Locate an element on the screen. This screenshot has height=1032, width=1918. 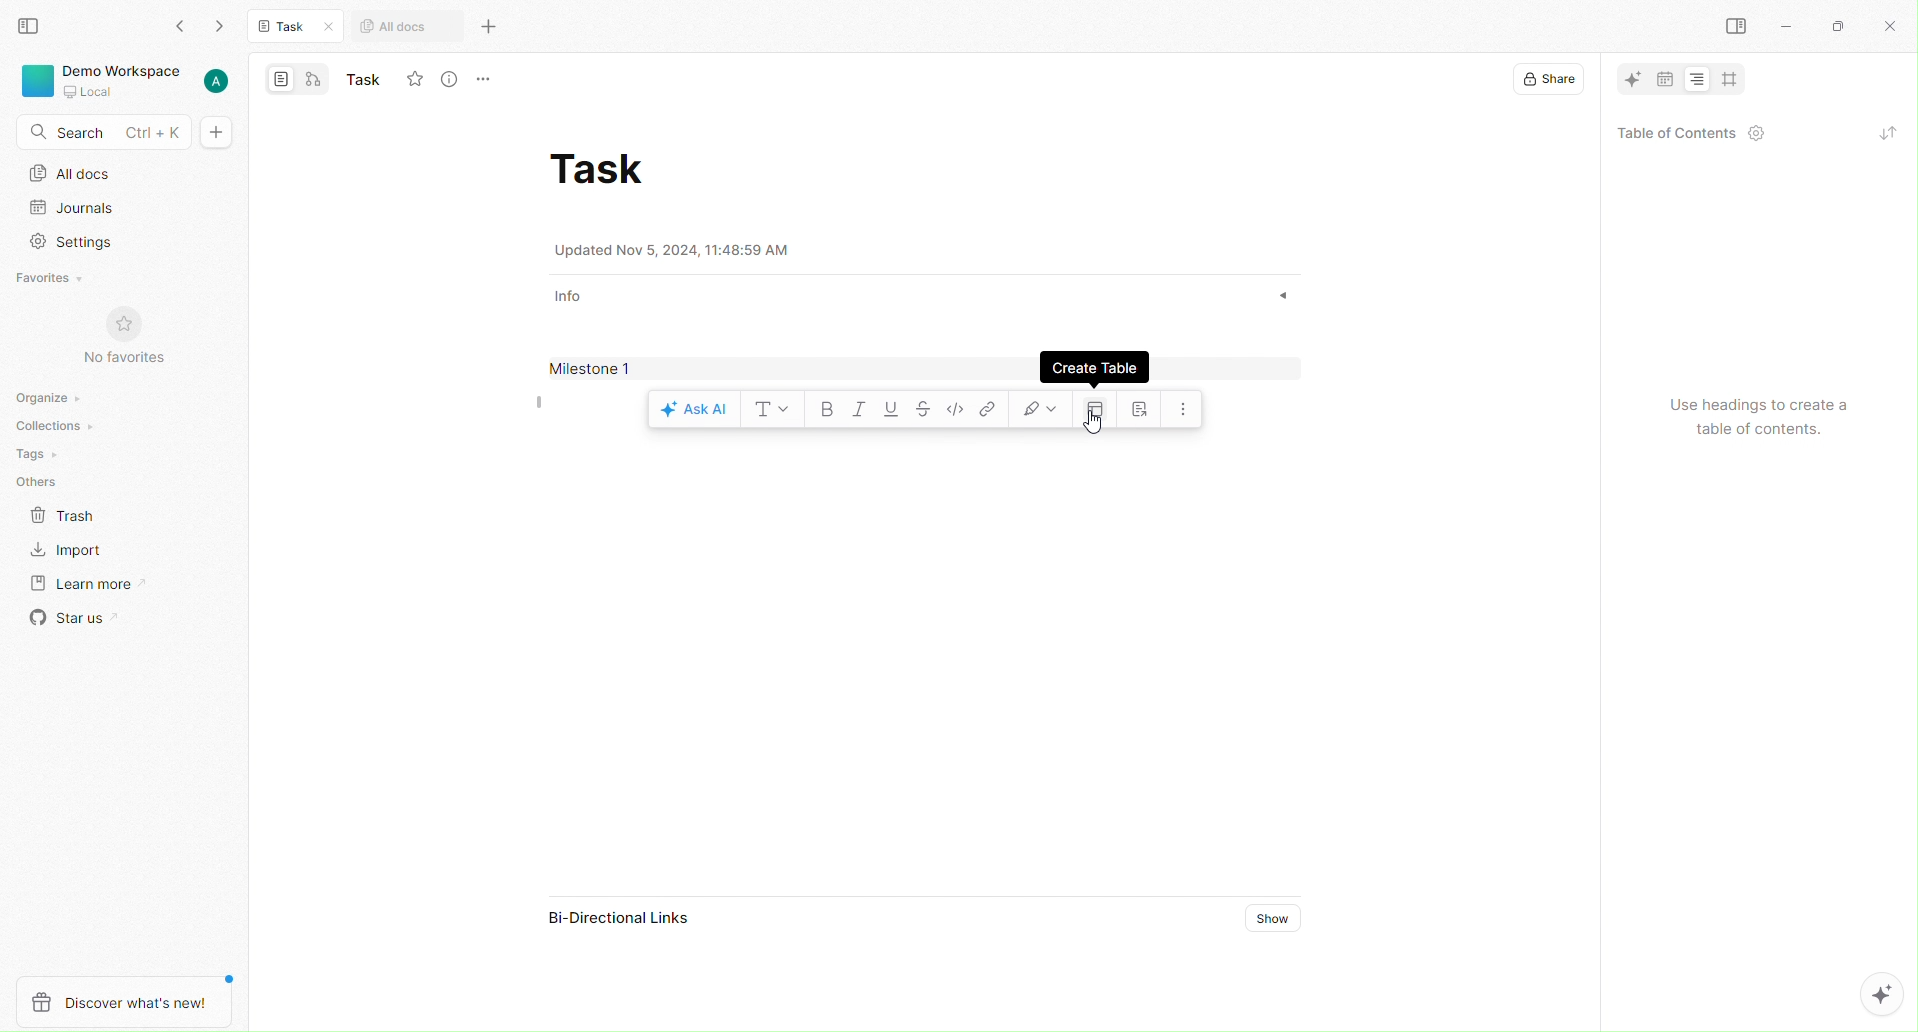
AI tool is located at coordinates (1631, 82).